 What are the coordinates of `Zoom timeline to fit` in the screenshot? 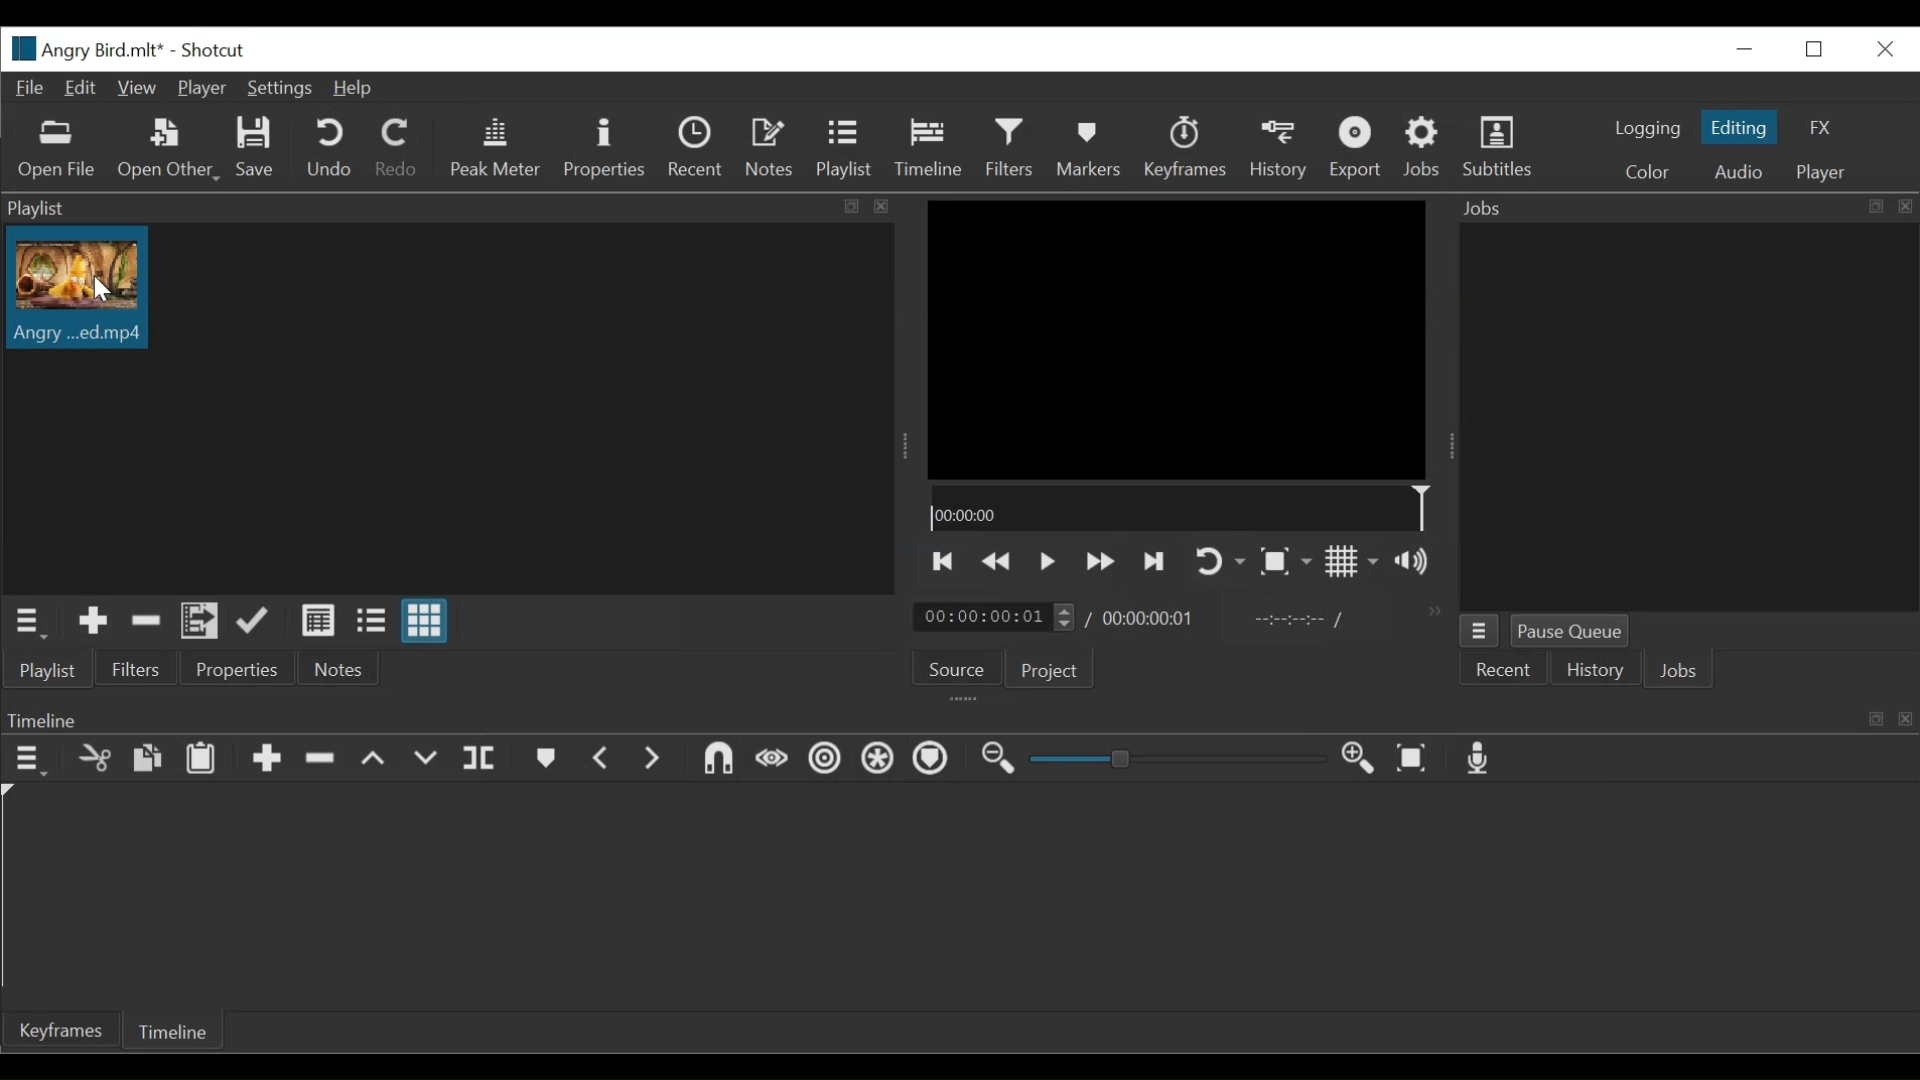 It's located at (1413, 760).